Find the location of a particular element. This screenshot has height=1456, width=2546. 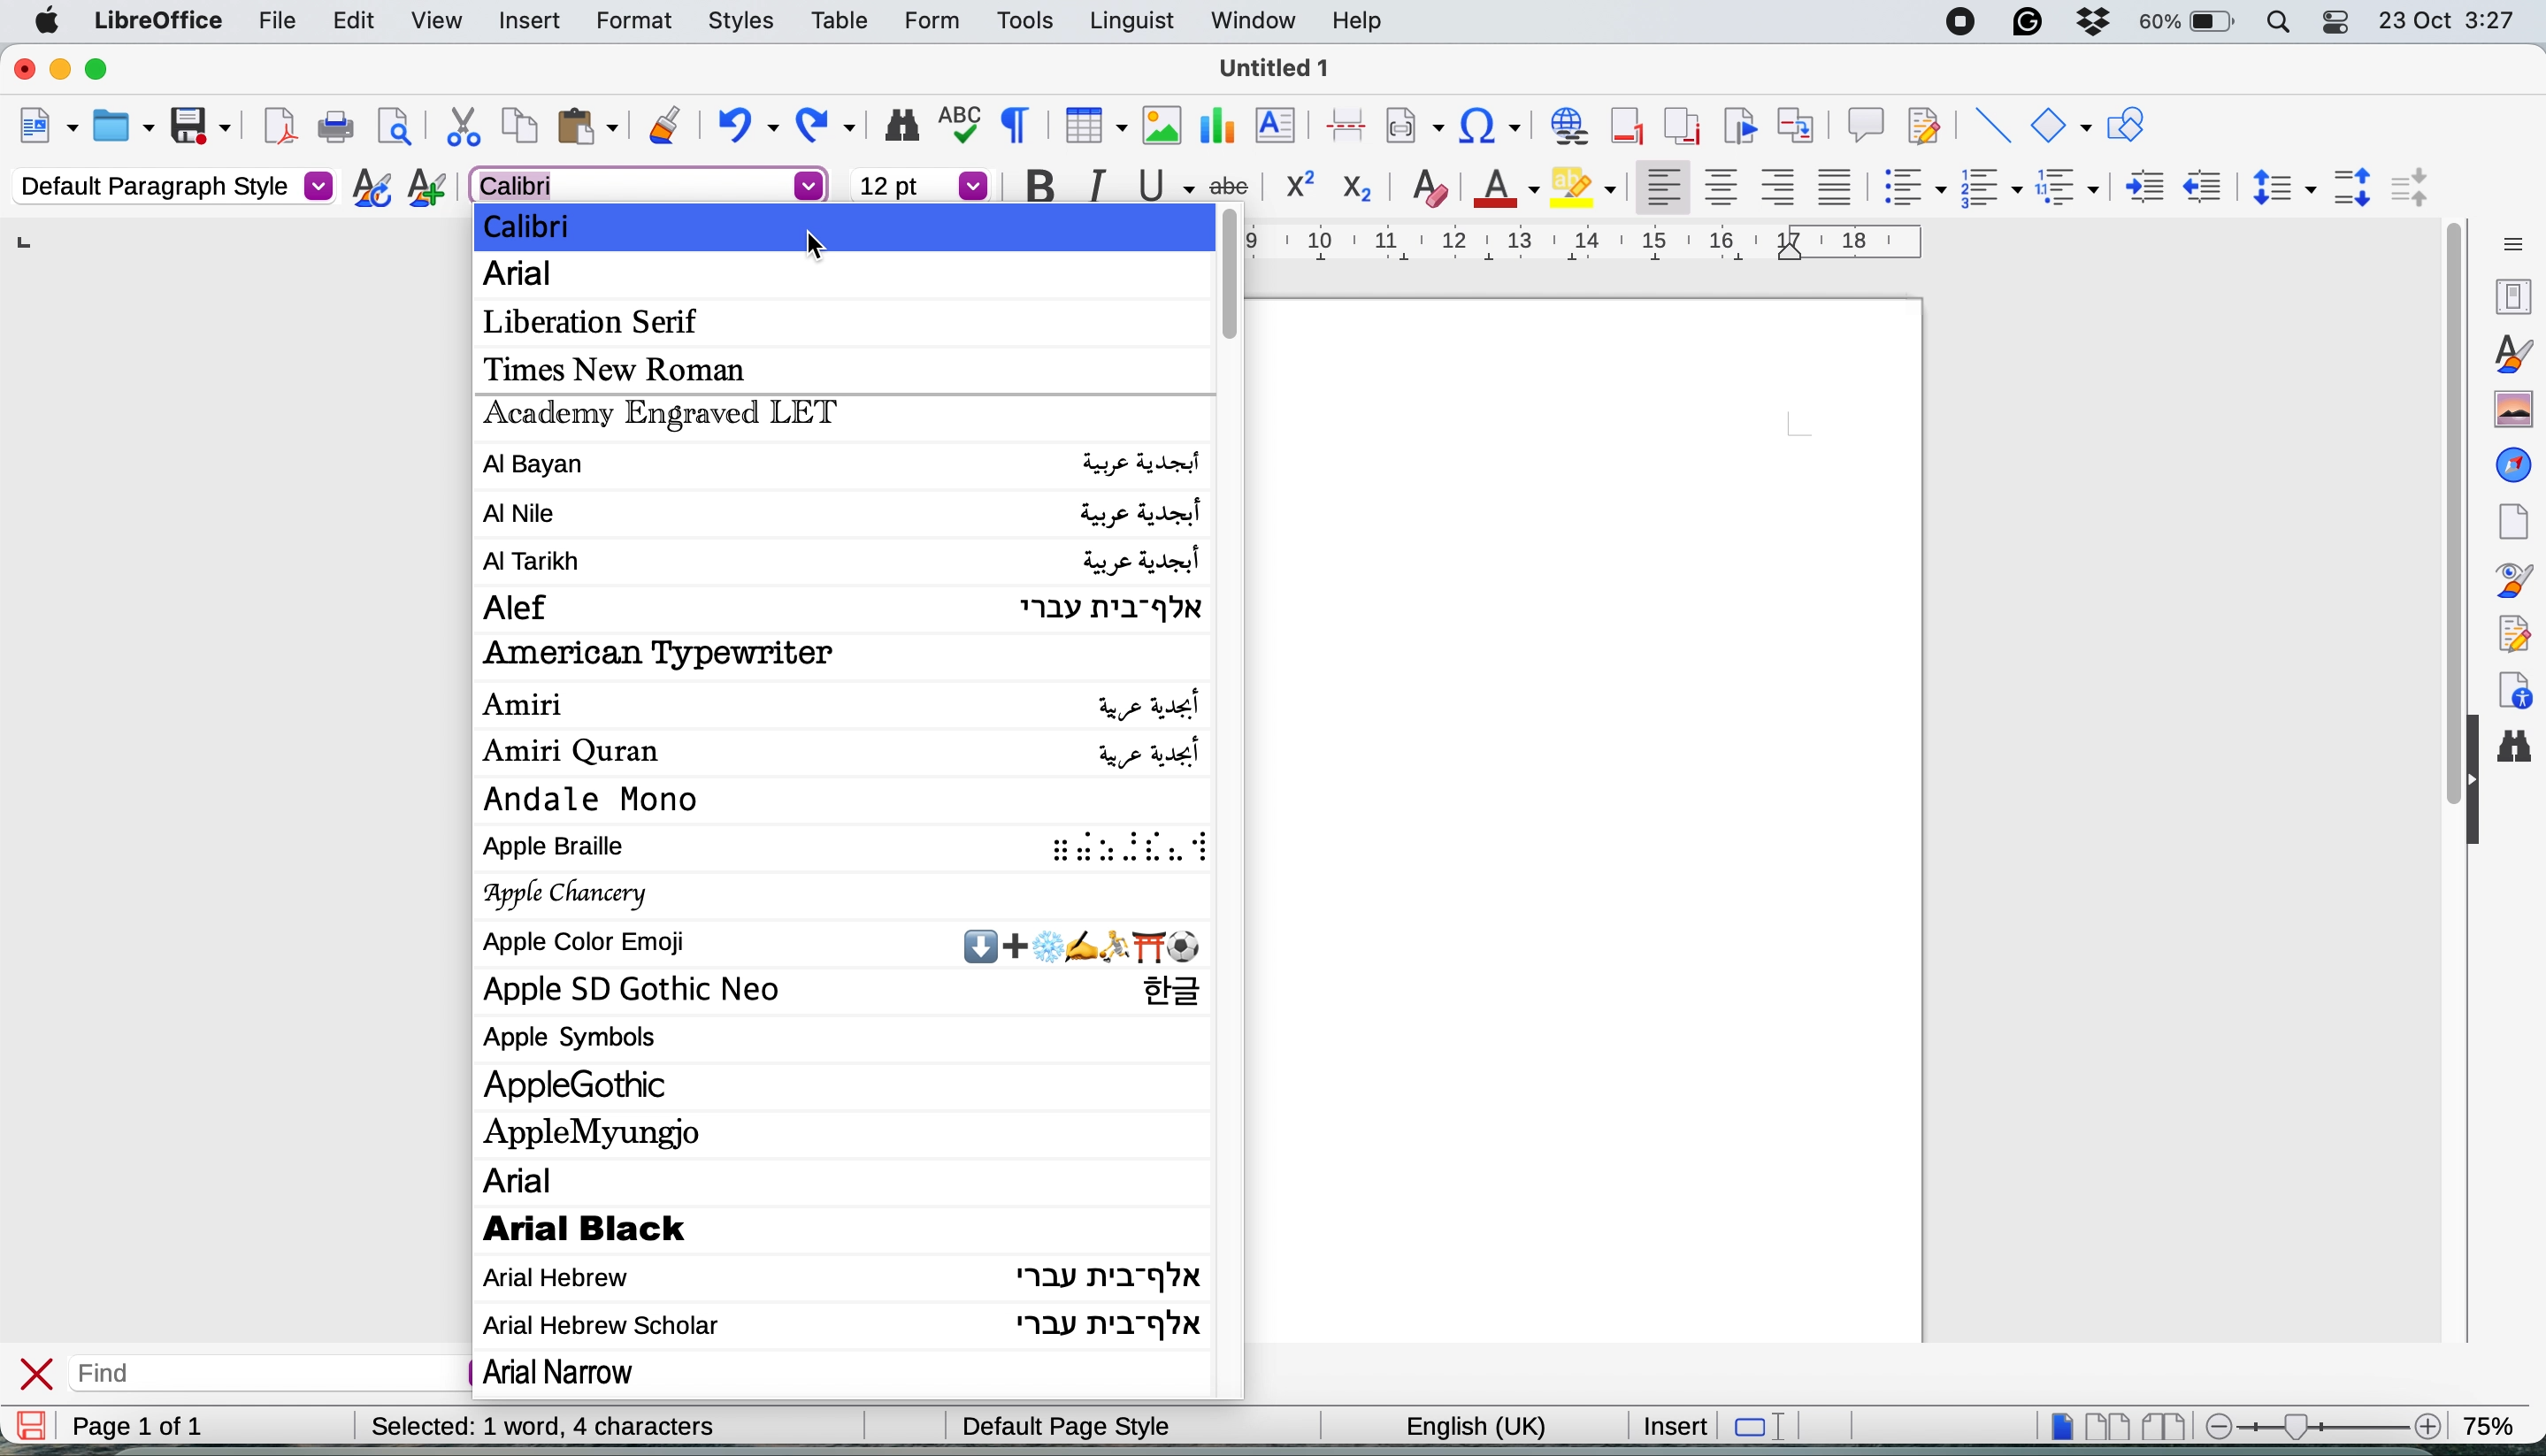

table is located at coordinates (841, 20).